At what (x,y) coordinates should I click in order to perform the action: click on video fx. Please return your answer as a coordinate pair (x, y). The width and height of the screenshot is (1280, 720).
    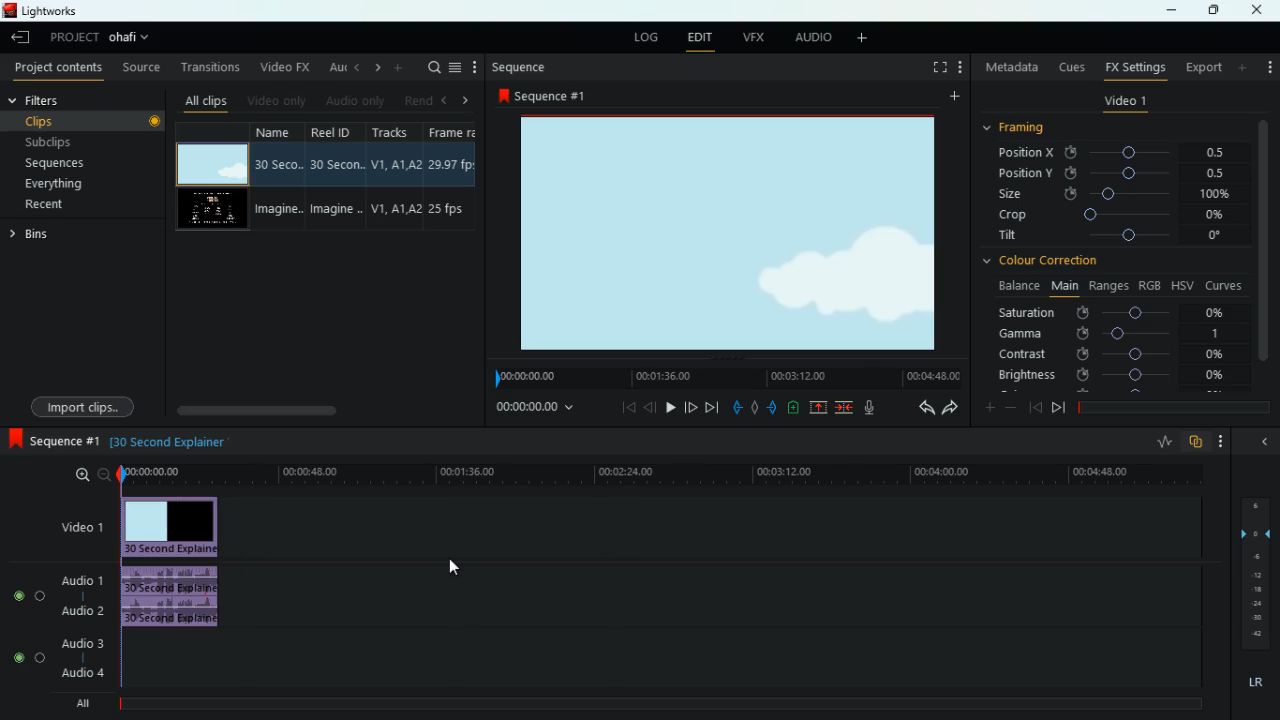
    Looking at the image, I should click on (283, 67).